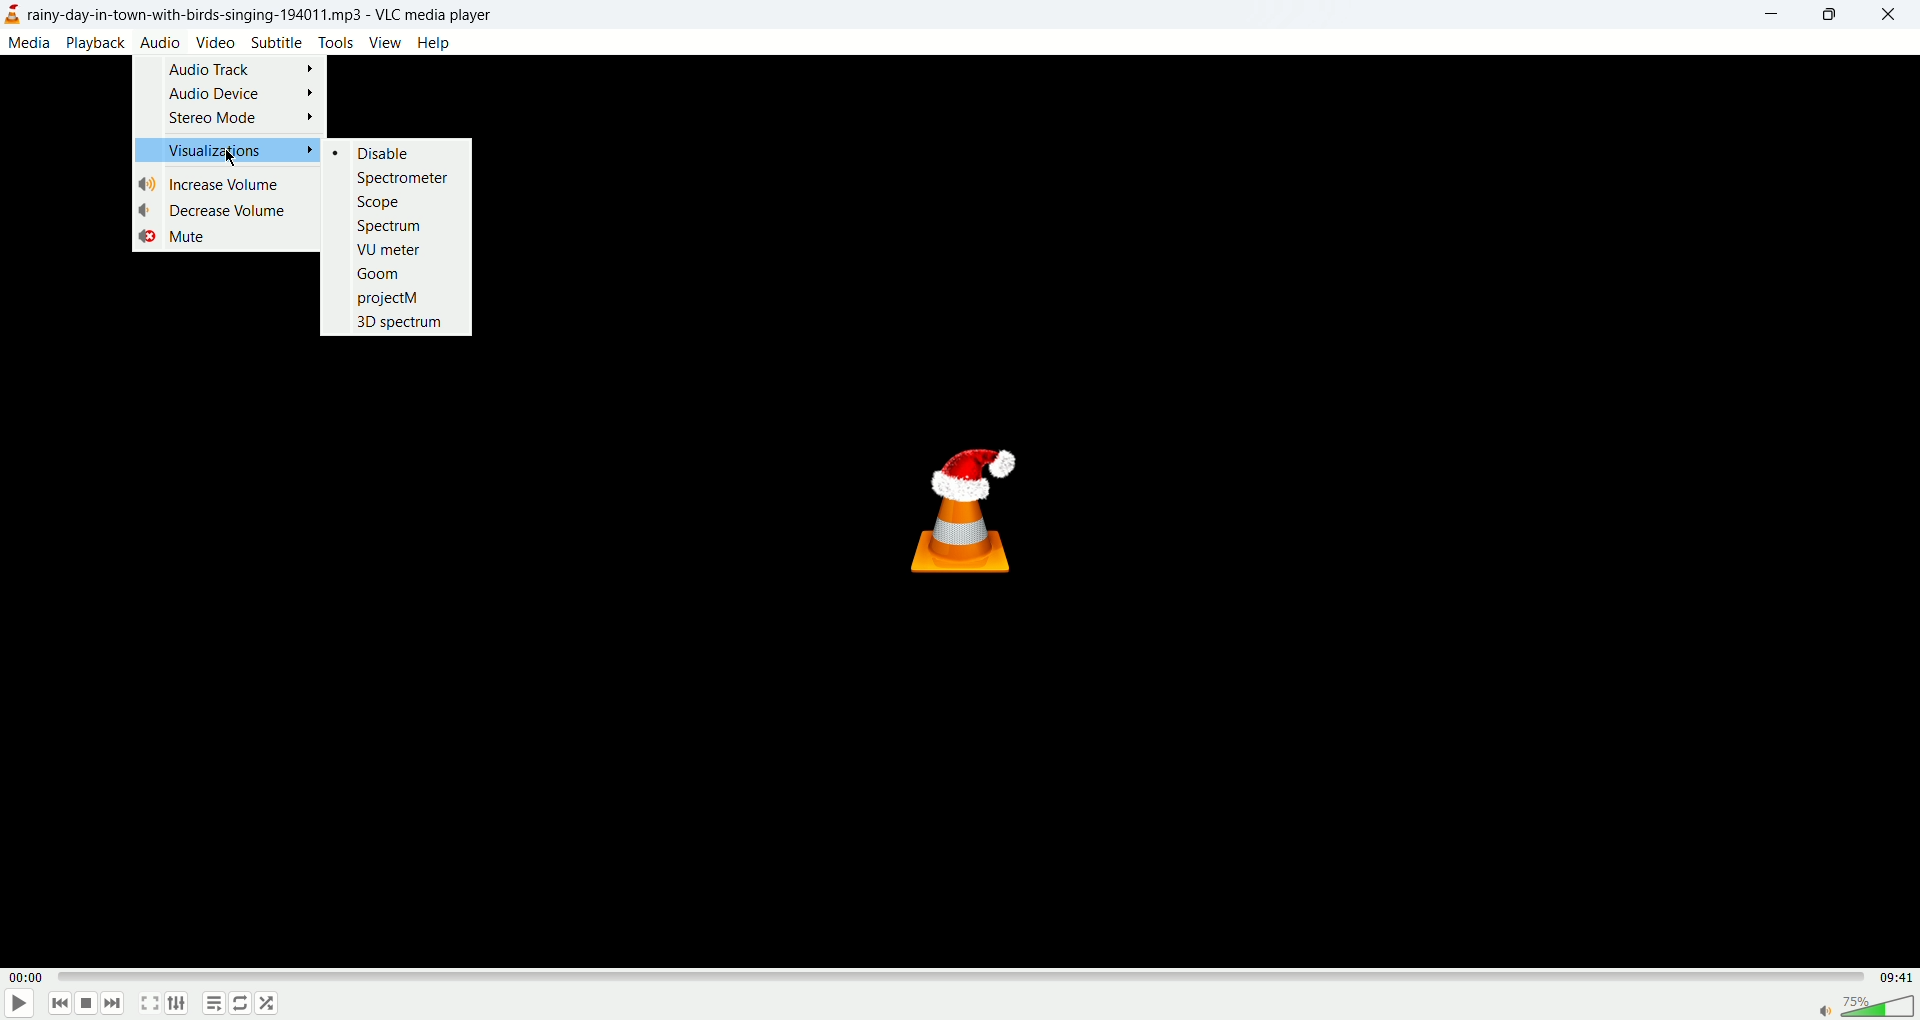 The width and height of the screenshot is (1920, 1020). I want to click on title, so click(262, 15).